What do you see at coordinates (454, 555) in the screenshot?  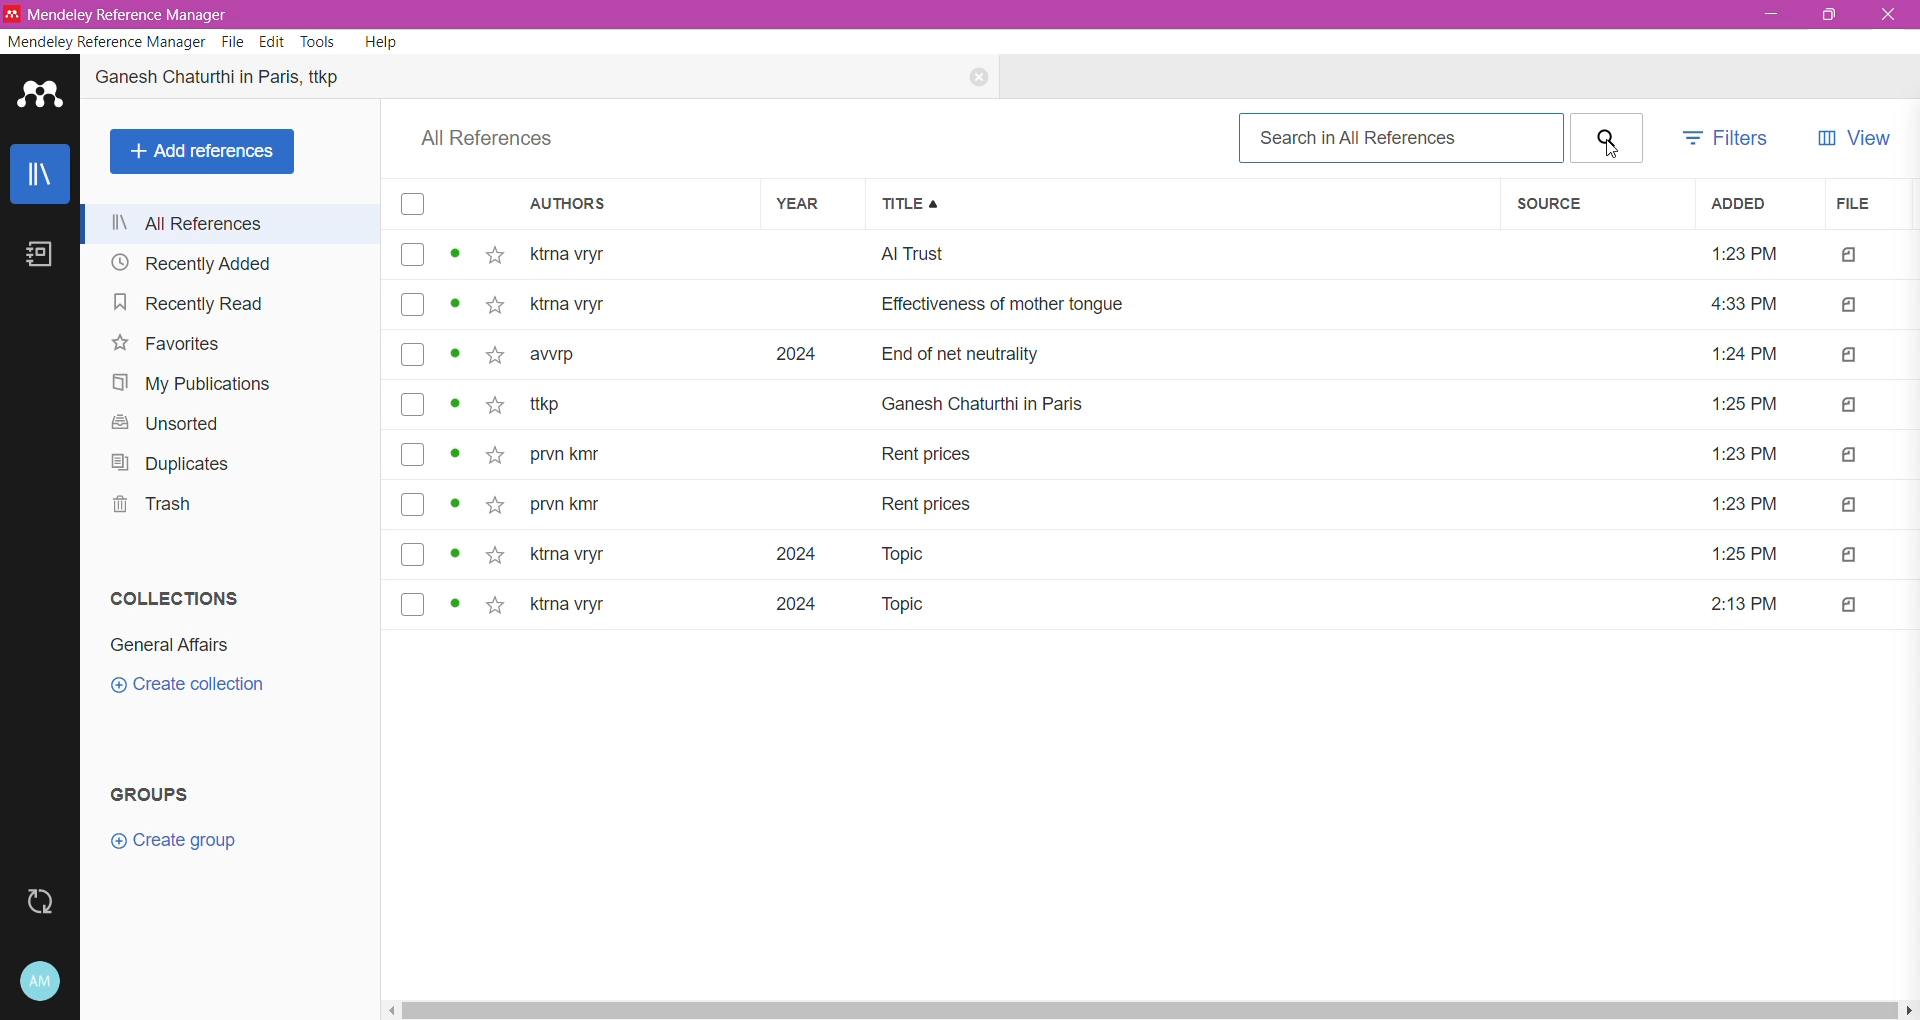 I see `view status` at bounding box center [454, 555].